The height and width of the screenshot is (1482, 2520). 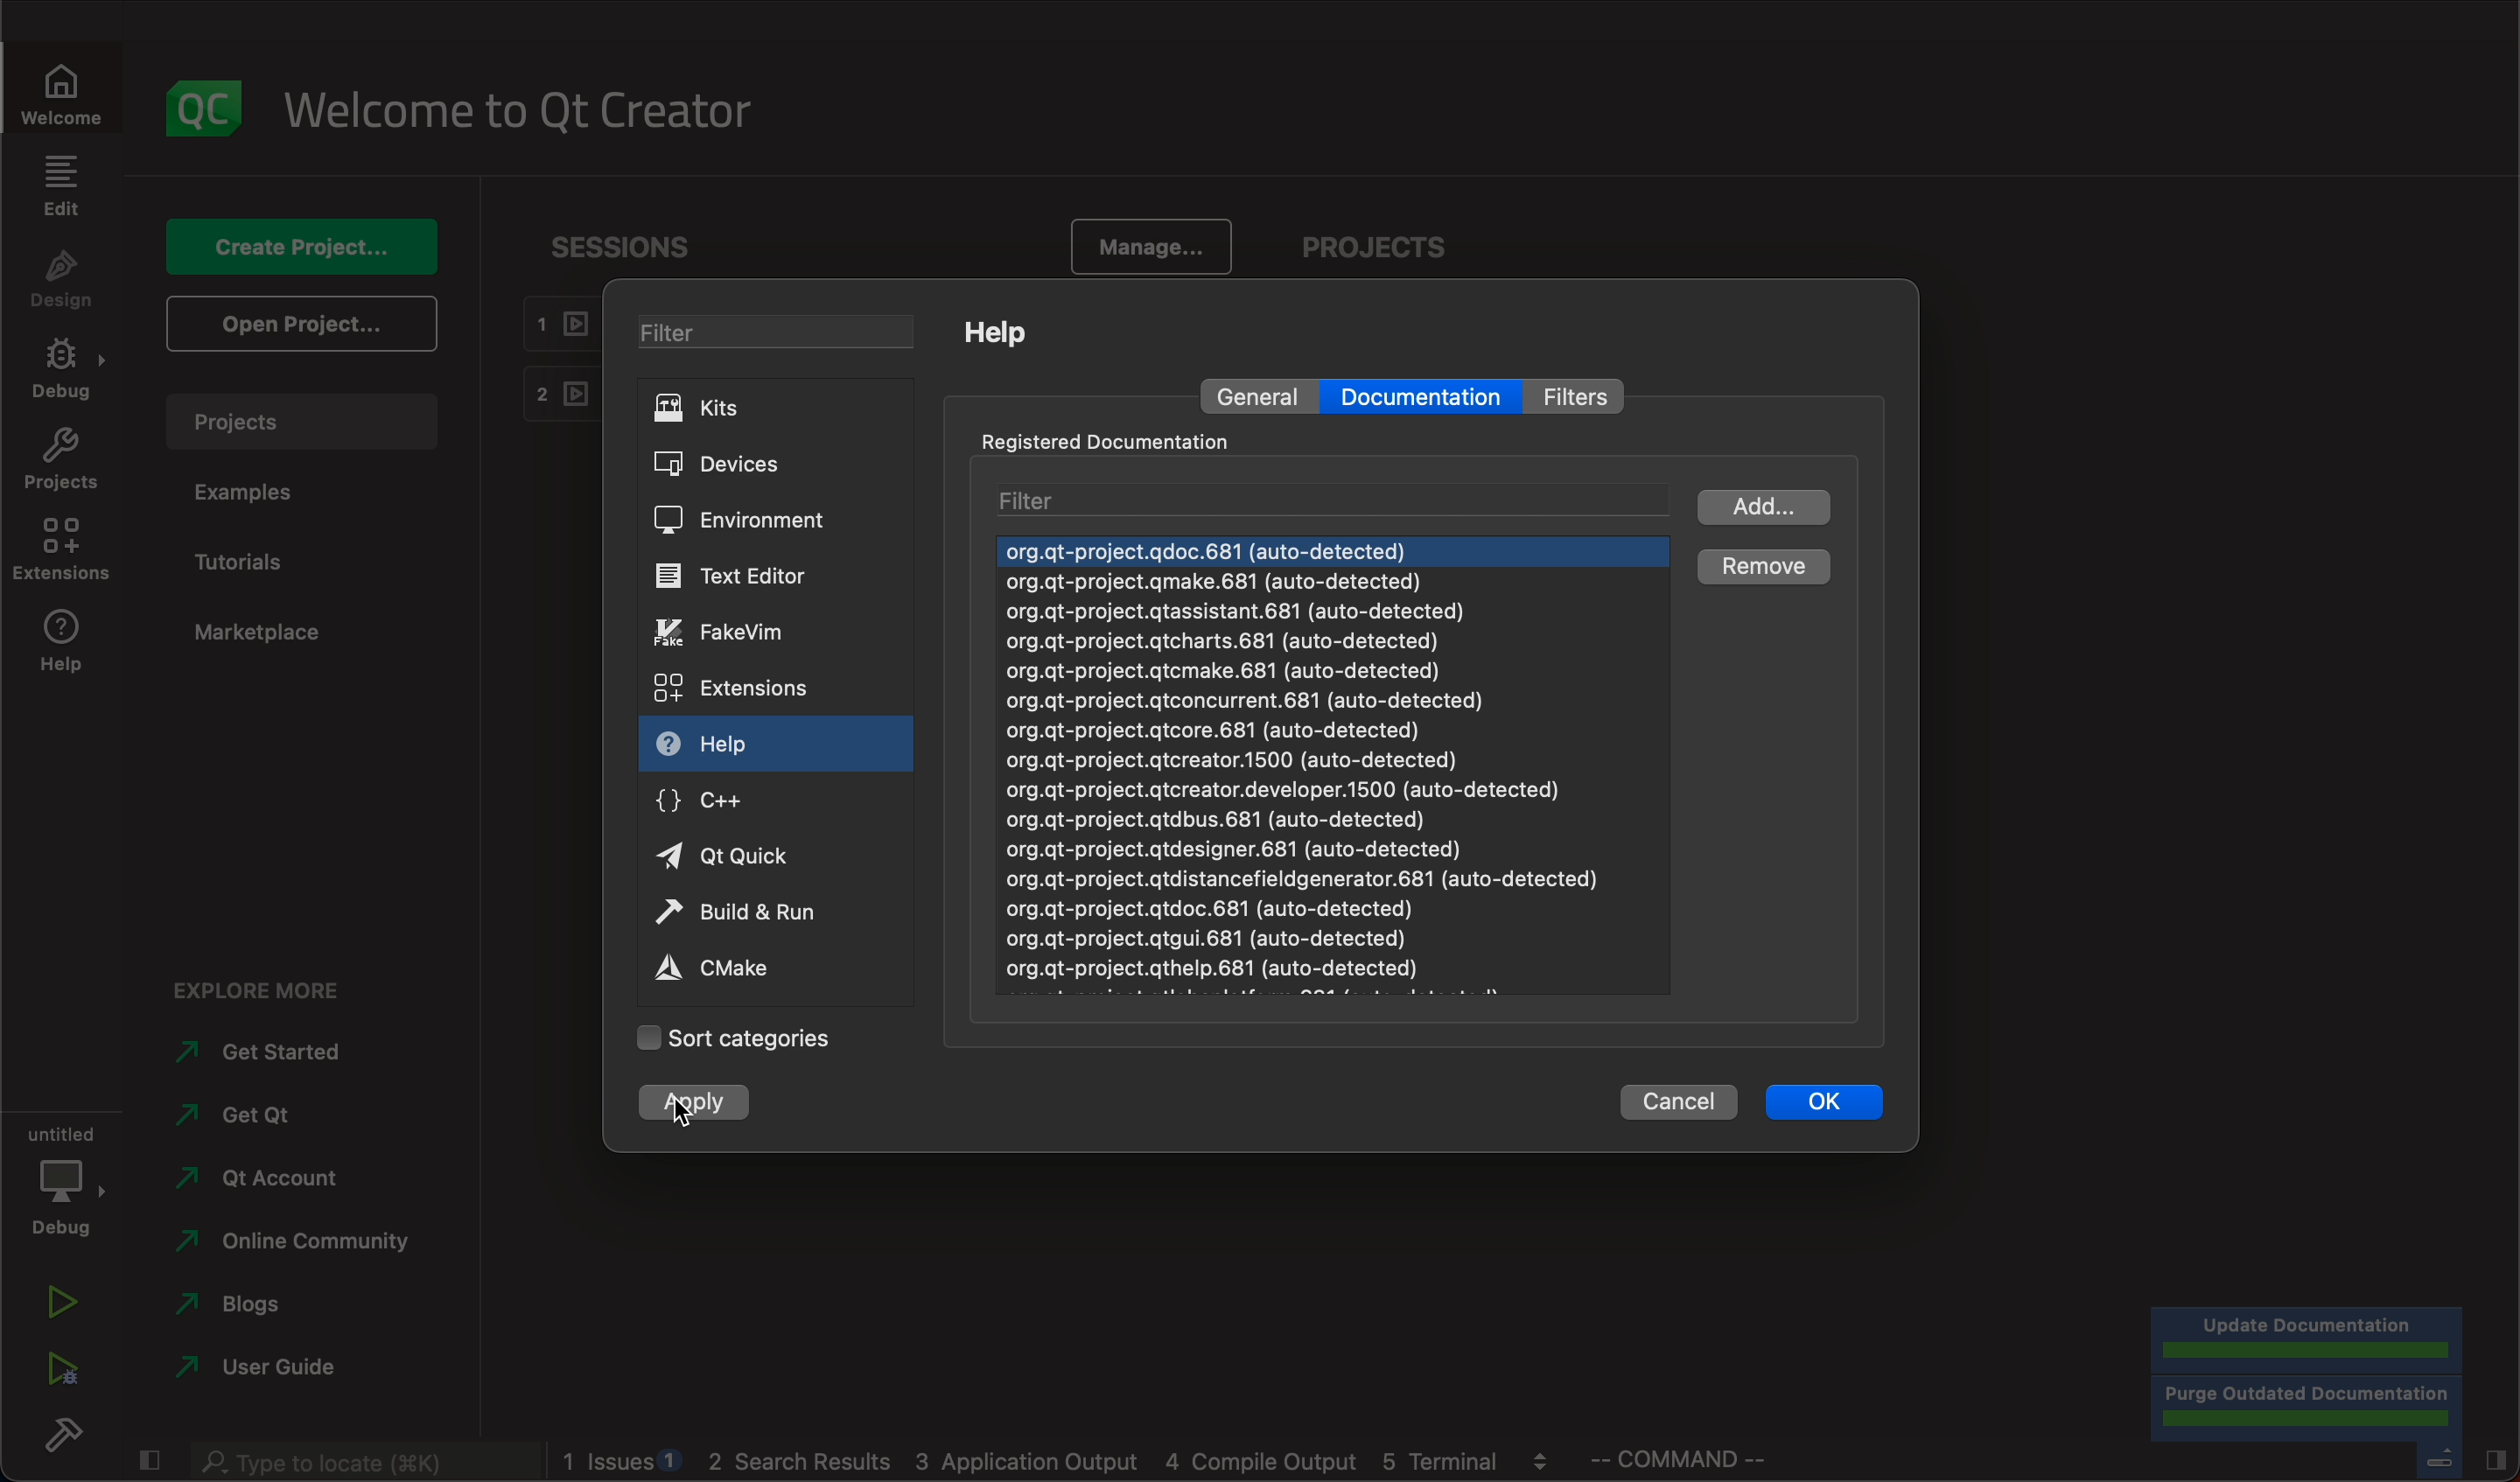 I want to click on documentation, so click(x=1423, y=397).